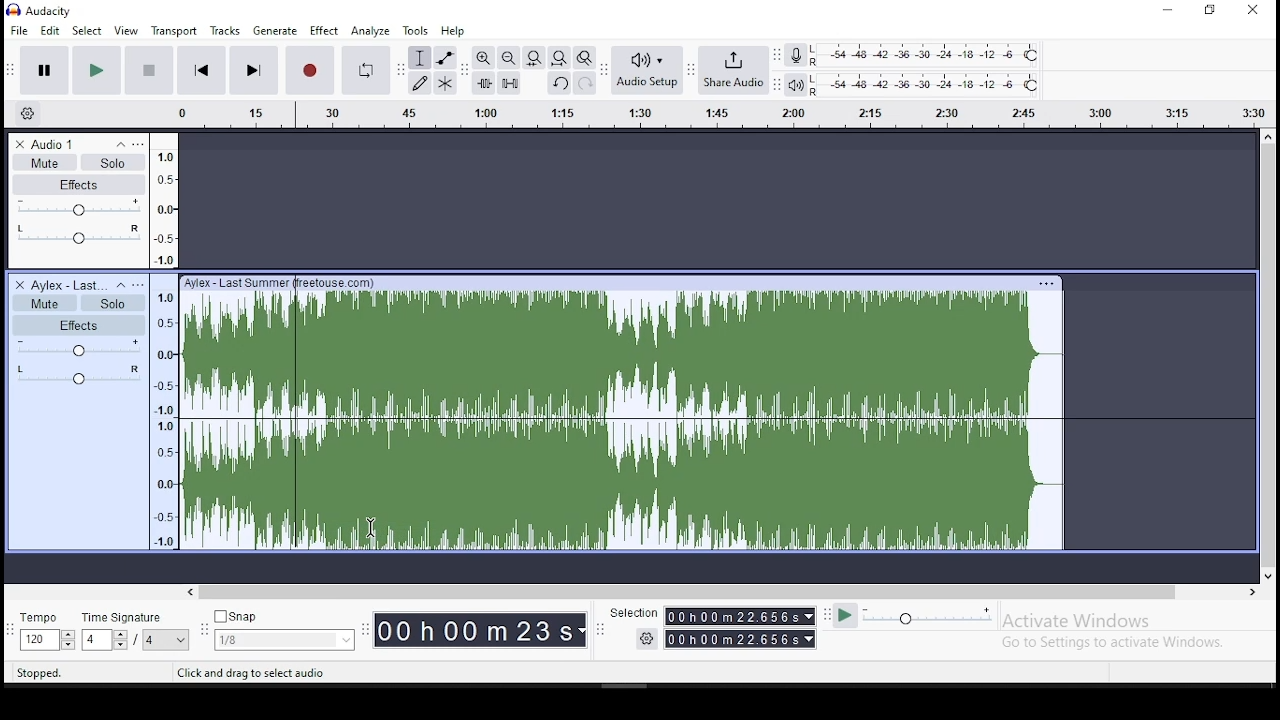  What do you see at coordinates (585, 83) in the screenshot?
I see `redo` at bounding box center [585, 83].